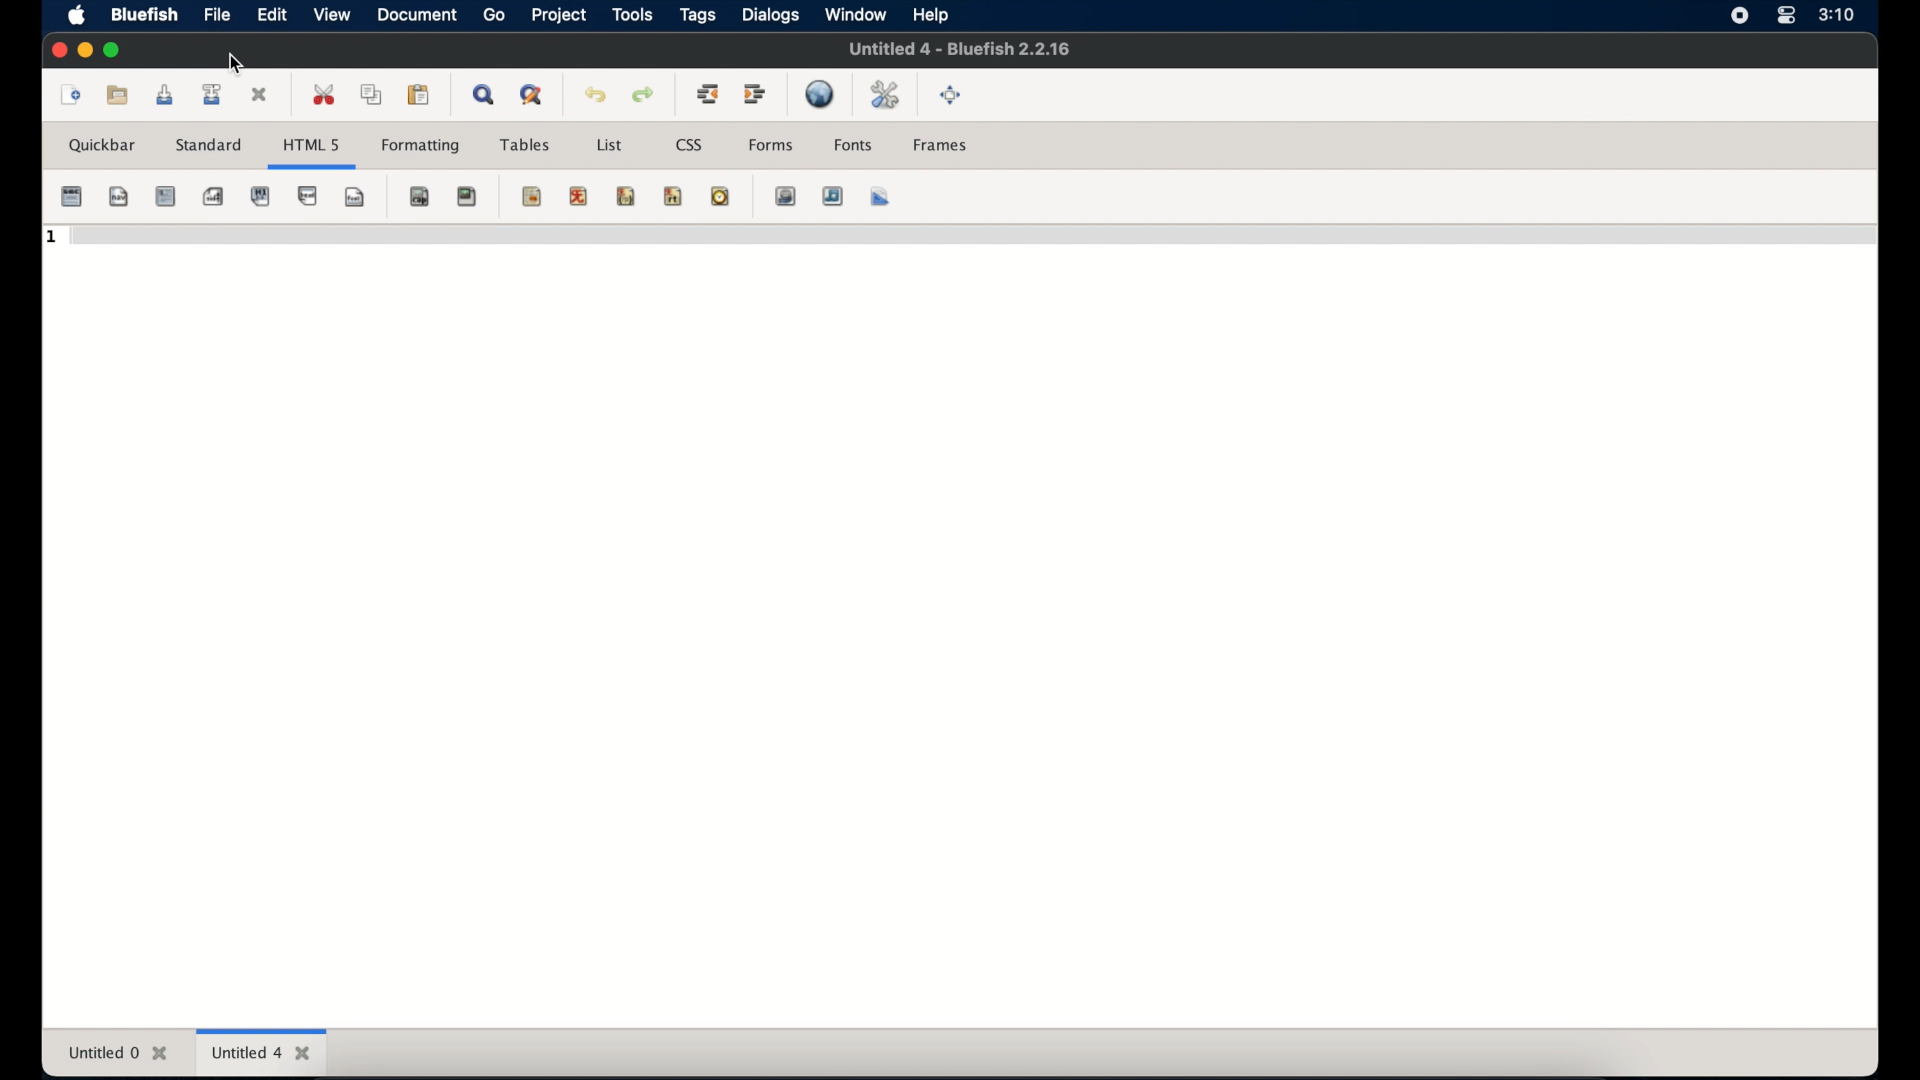  What do you see at coordinates (609, 145) in the screenshot?
I see `list` at bounding box center [609, 145].